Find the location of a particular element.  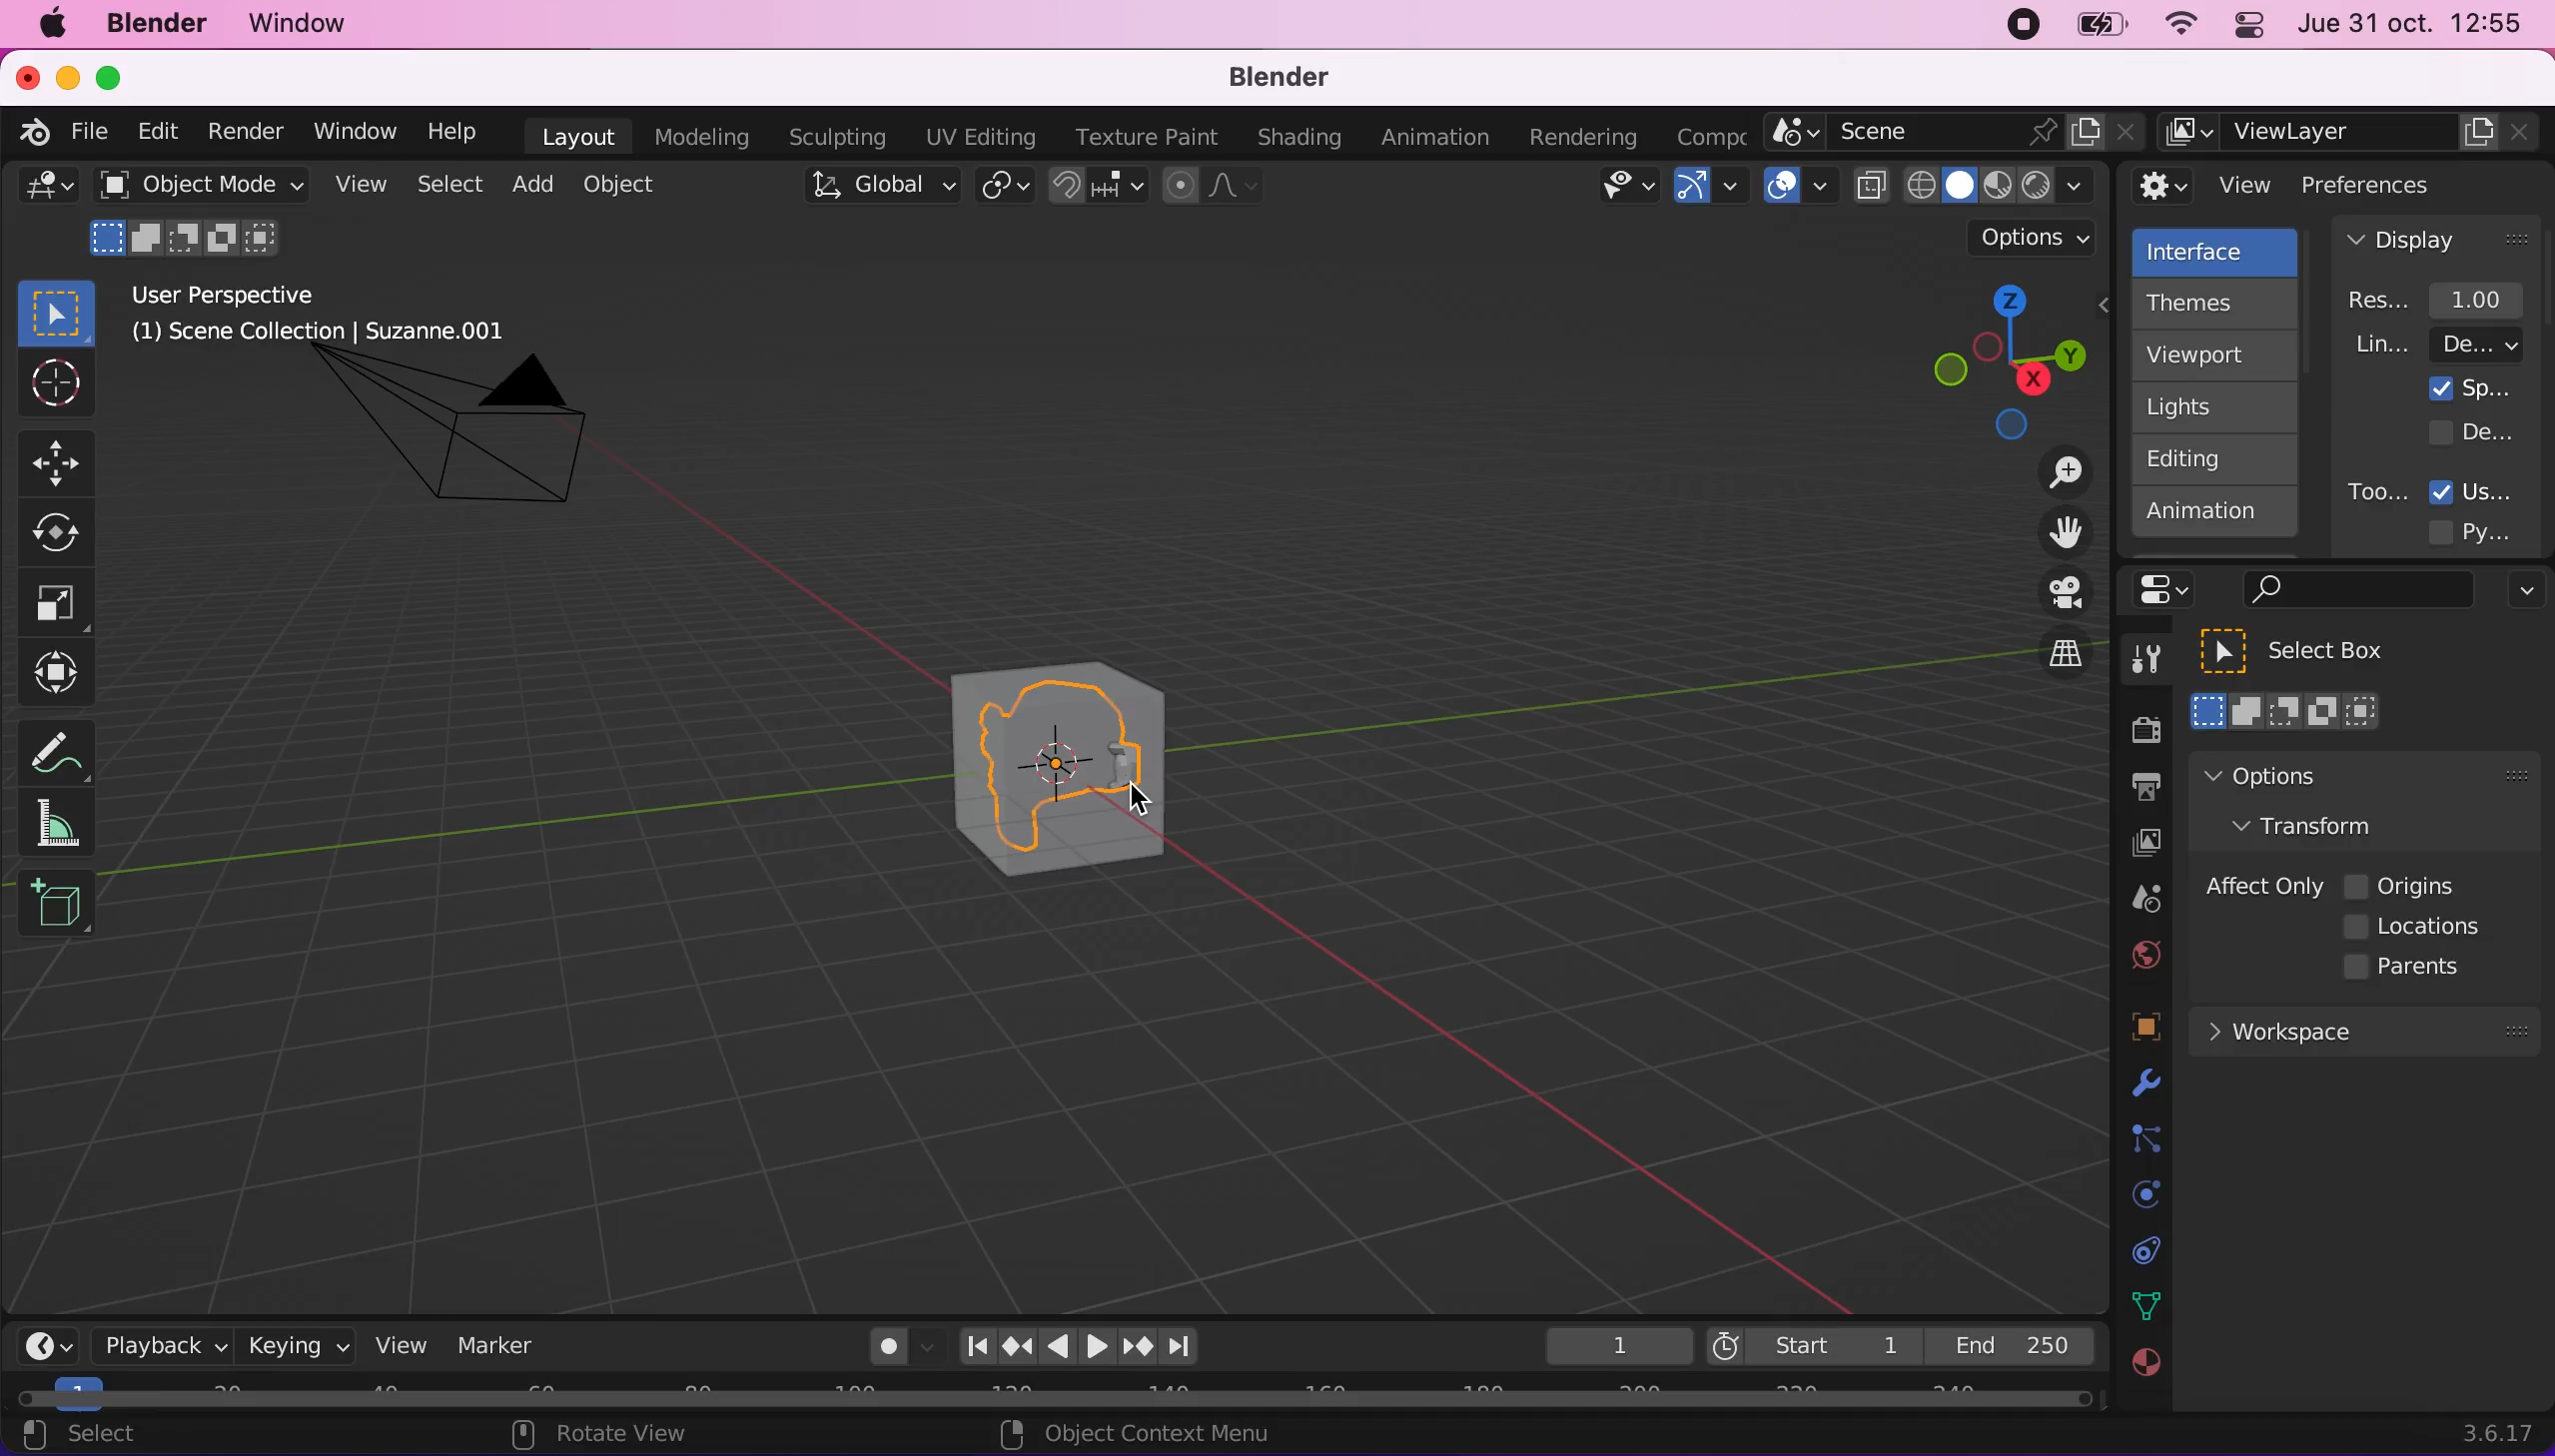

parents is located at coordinates (2412, 968).